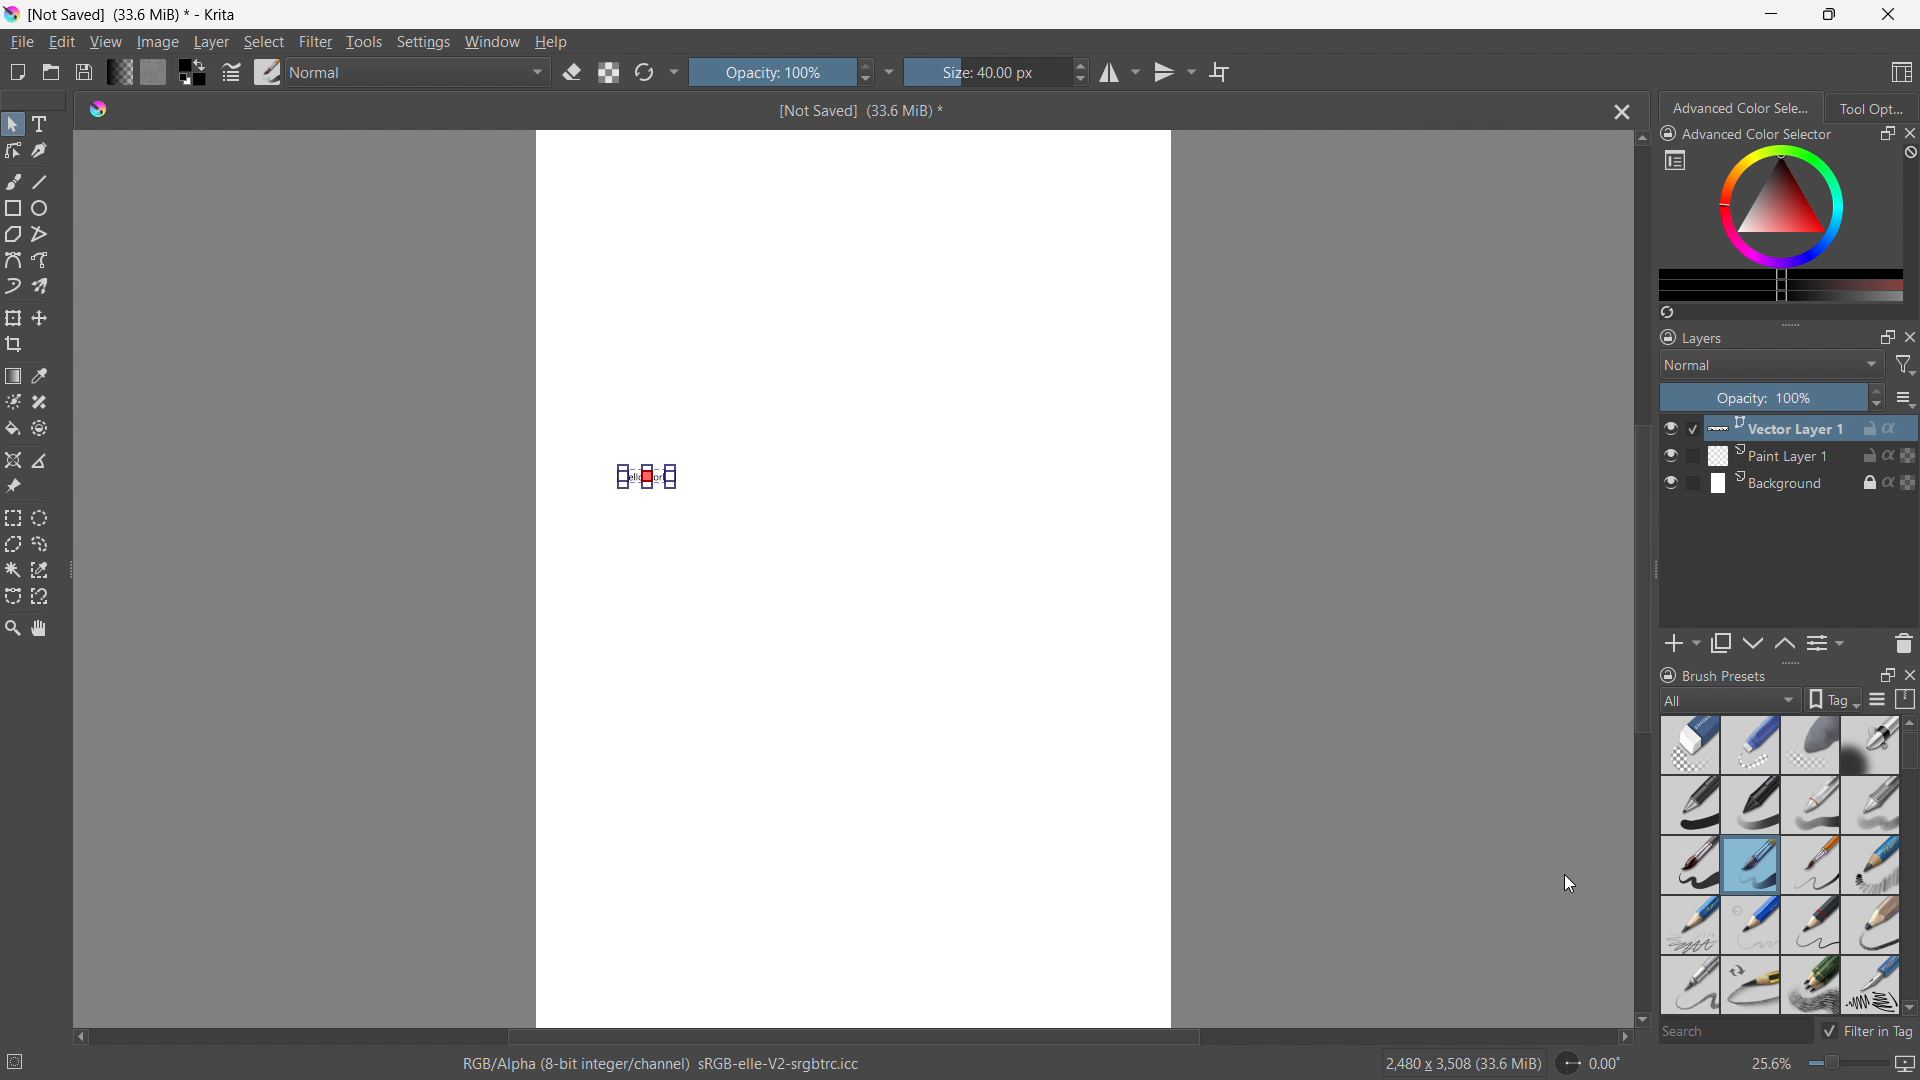  Describe the element at coordinates (98, 107) in the screenshot. I see `logo` at that location.